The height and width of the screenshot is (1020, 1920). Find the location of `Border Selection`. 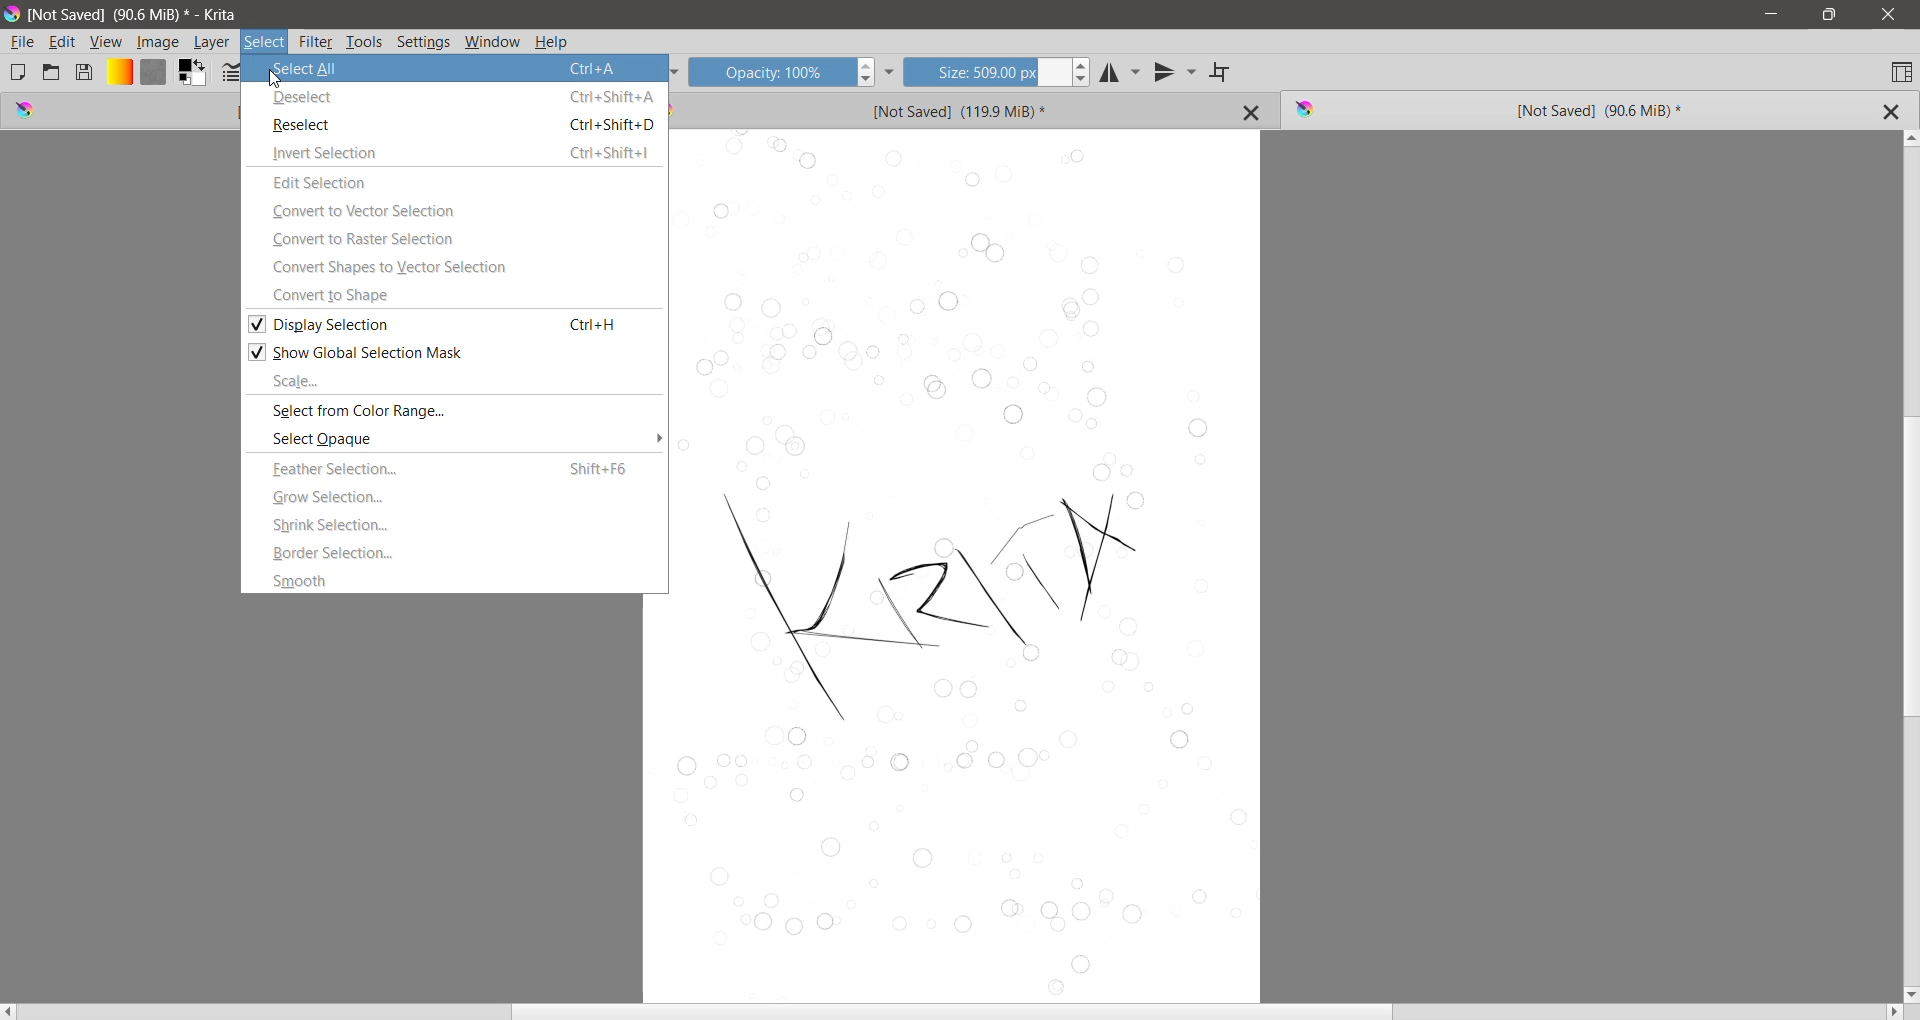

Border Selection is located at coordinates (456, 553).